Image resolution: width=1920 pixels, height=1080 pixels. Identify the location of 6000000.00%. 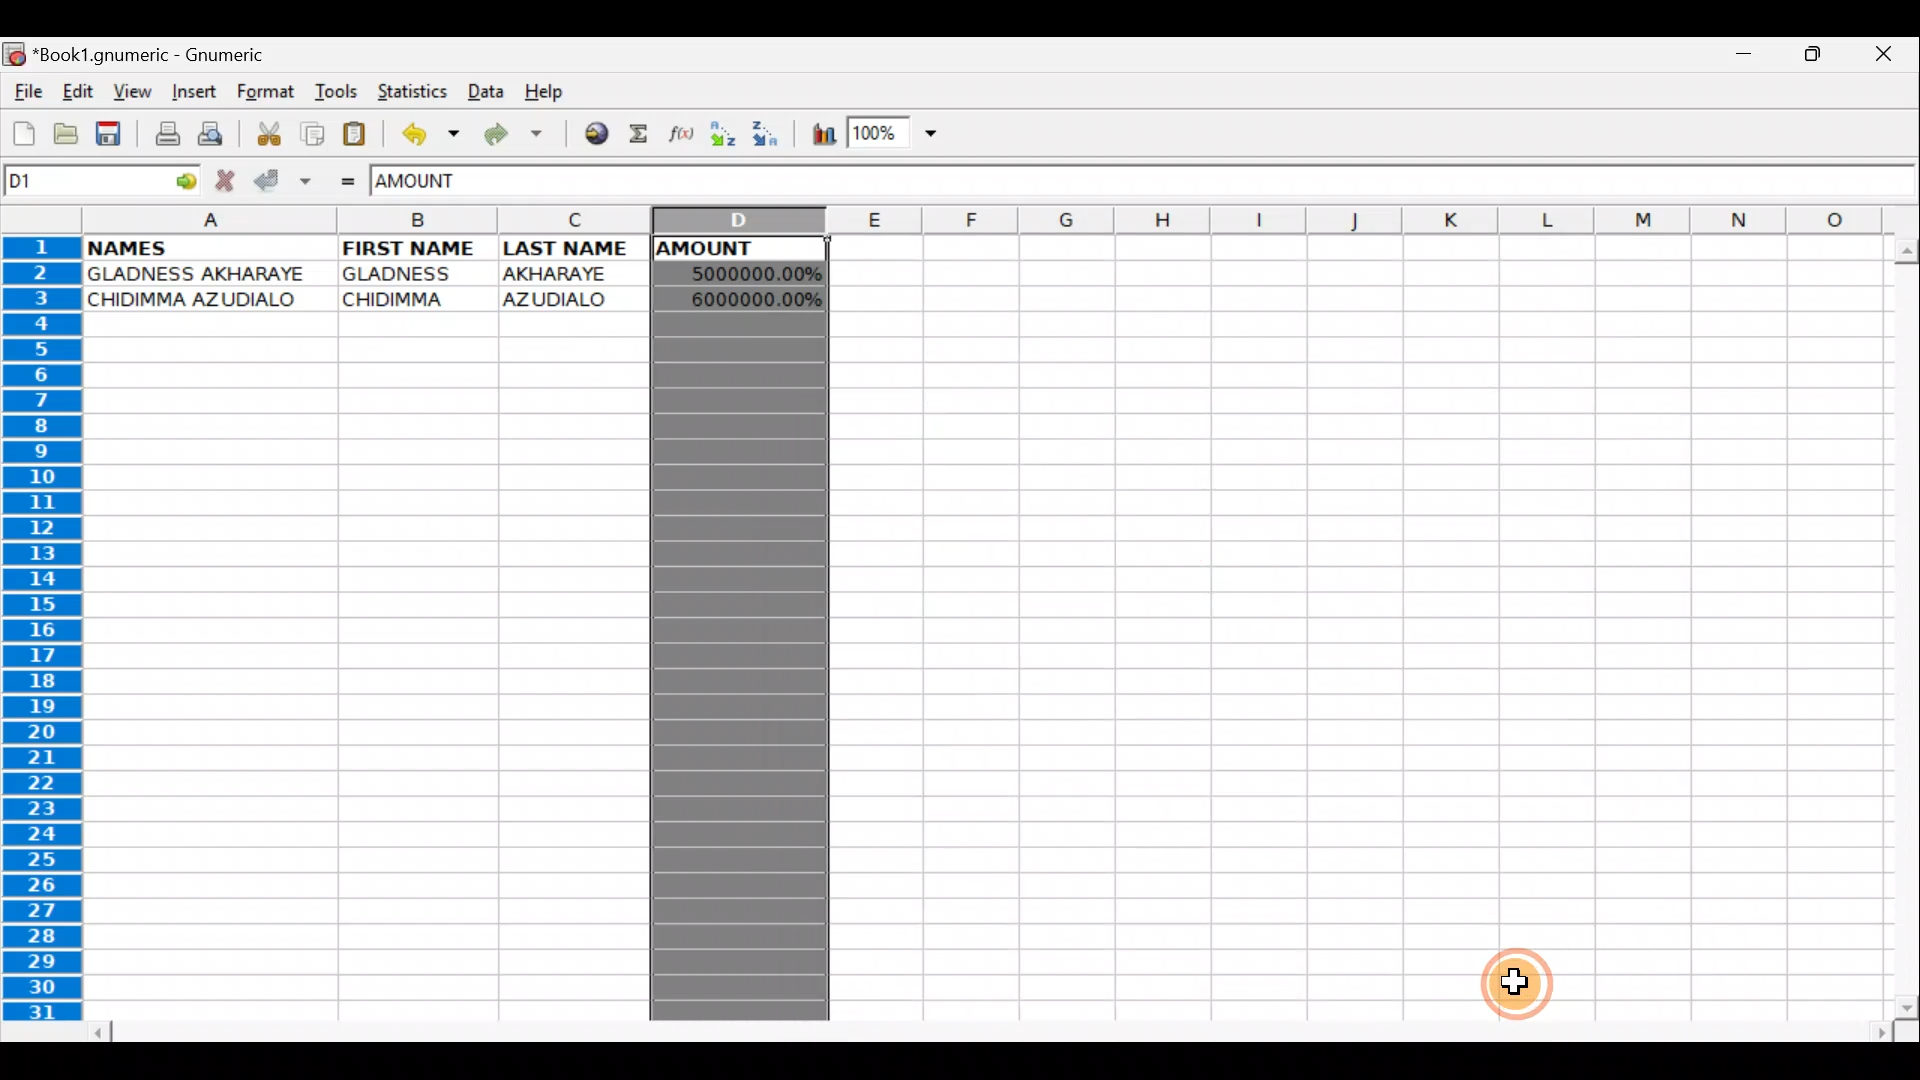
(744, 298).